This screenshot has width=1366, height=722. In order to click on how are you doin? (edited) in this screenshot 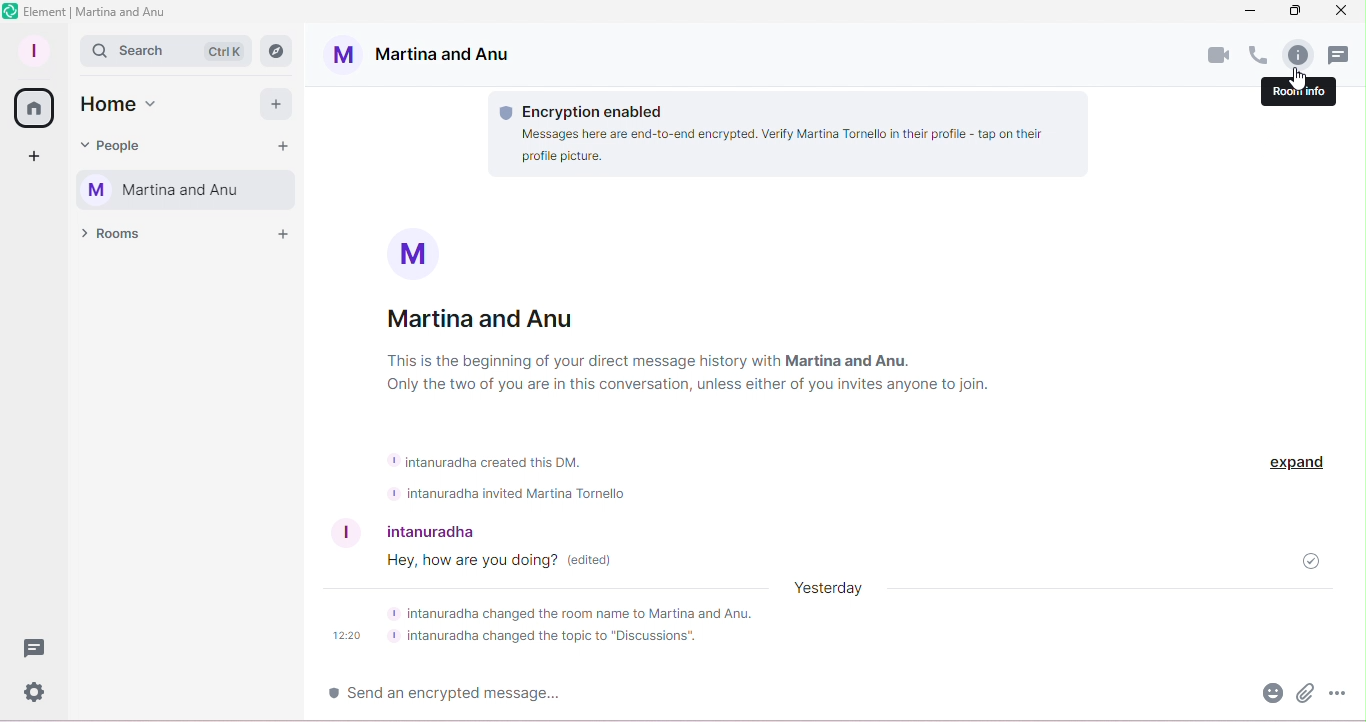, I will do `click(783, 561)`.